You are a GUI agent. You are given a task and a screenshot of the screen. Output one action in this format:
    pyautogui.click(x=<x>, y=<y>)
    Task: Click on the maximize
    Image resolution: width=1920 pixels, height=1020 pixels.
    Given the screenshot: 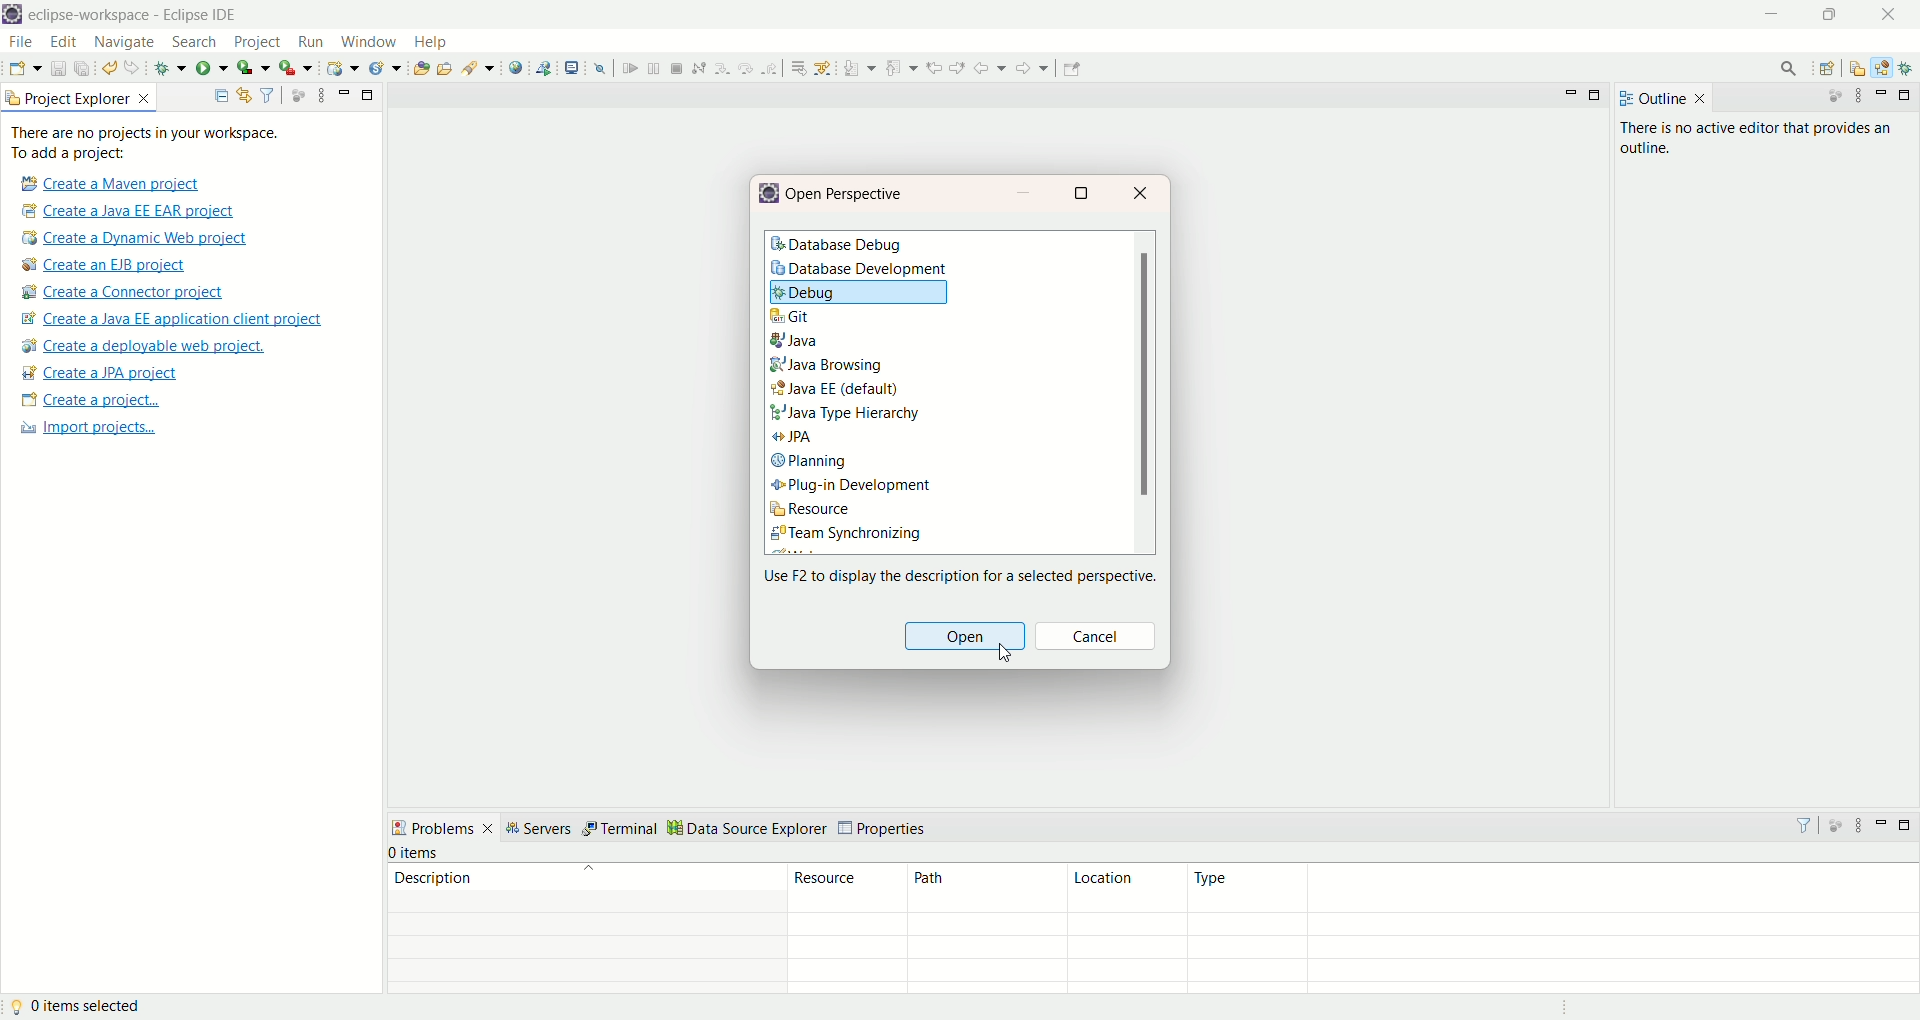 What is the action you would take?
    pyautogui.click(x=367, y=93)
    